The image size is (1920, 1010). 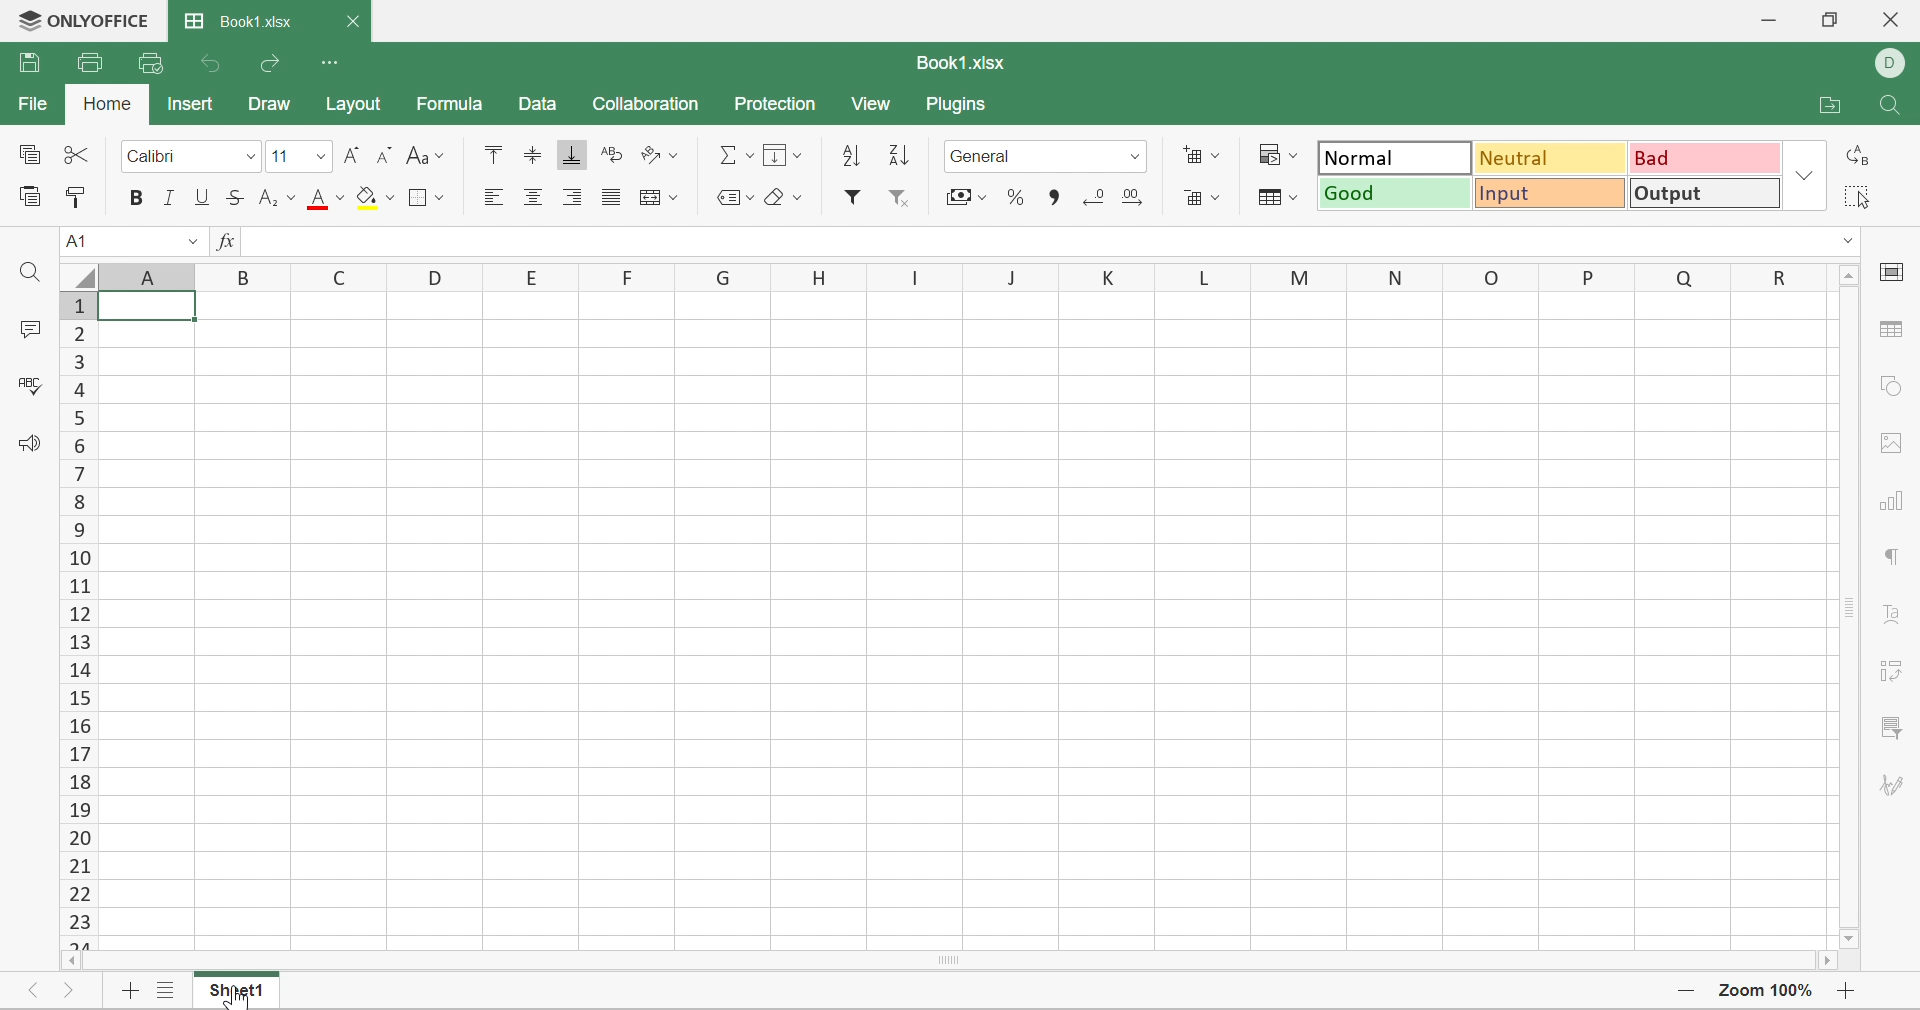 What do you see at coordinates (82, 18) in the screenshot?
I see `ONLYOFFICE` at bounding box center [82, 18].